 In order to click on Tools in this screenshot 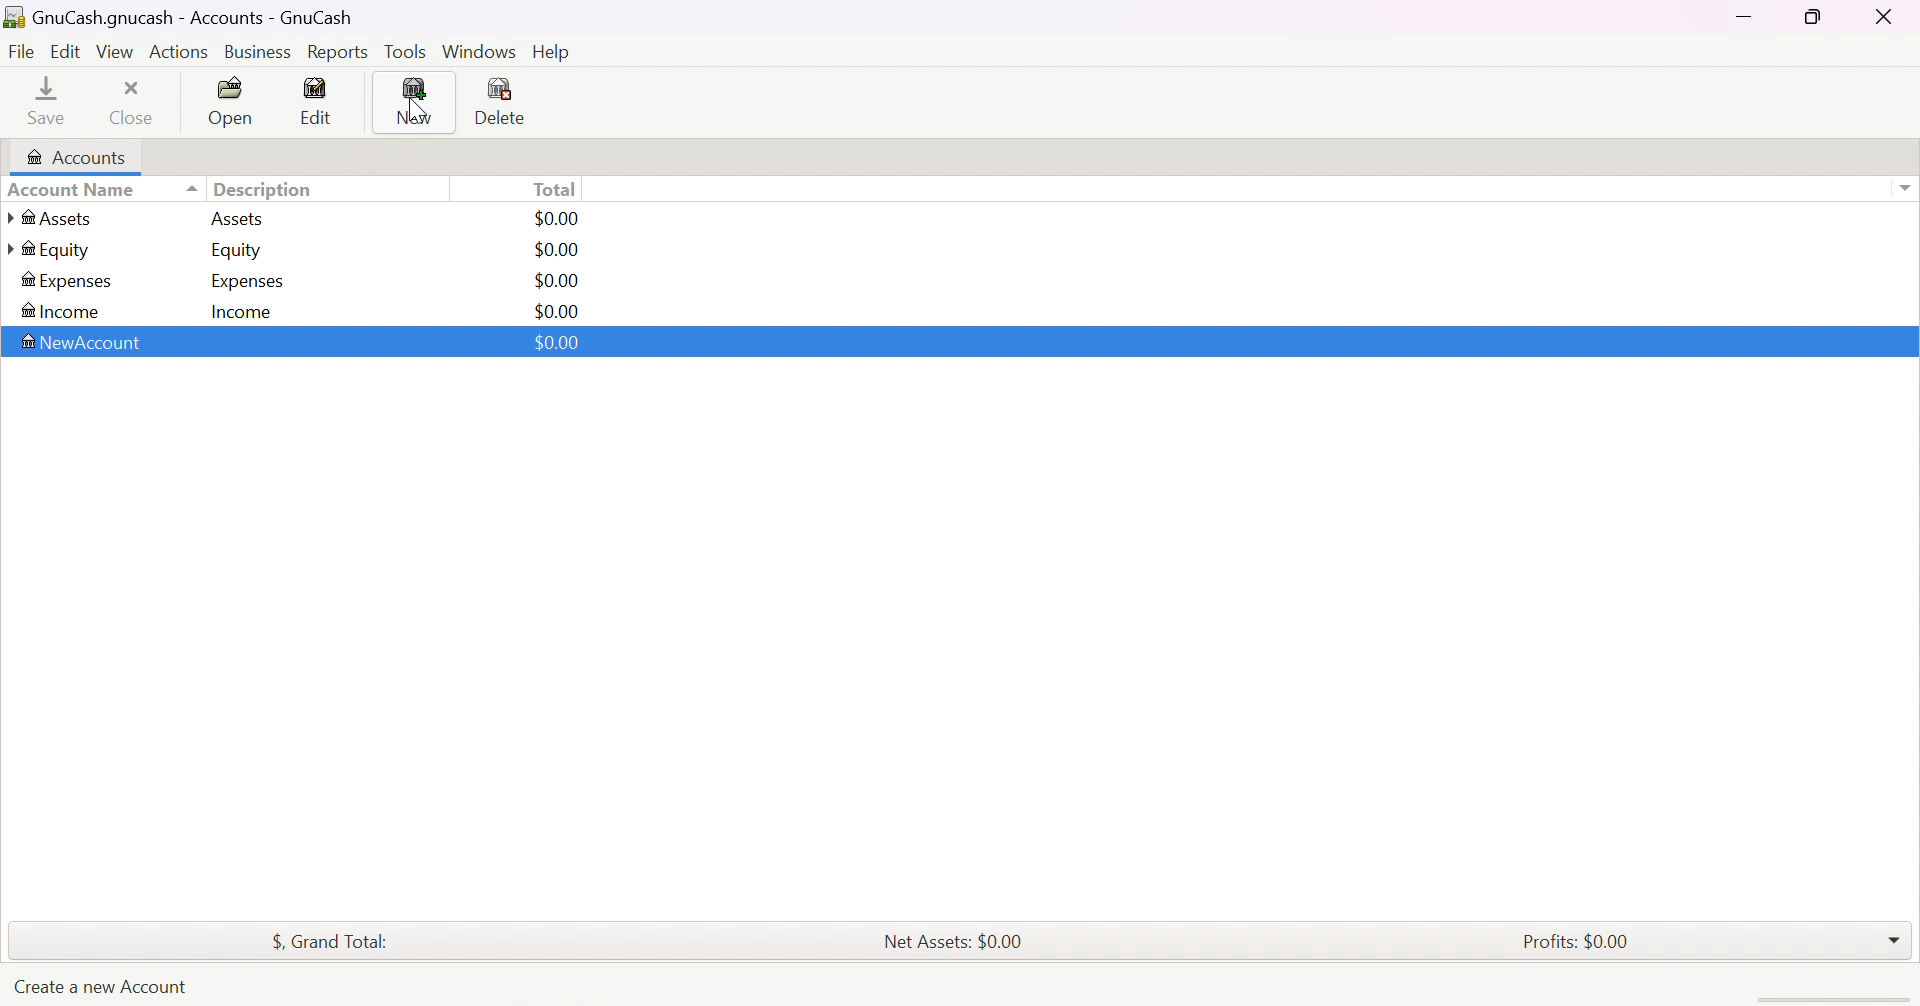, I will do `click(407, 52)`.